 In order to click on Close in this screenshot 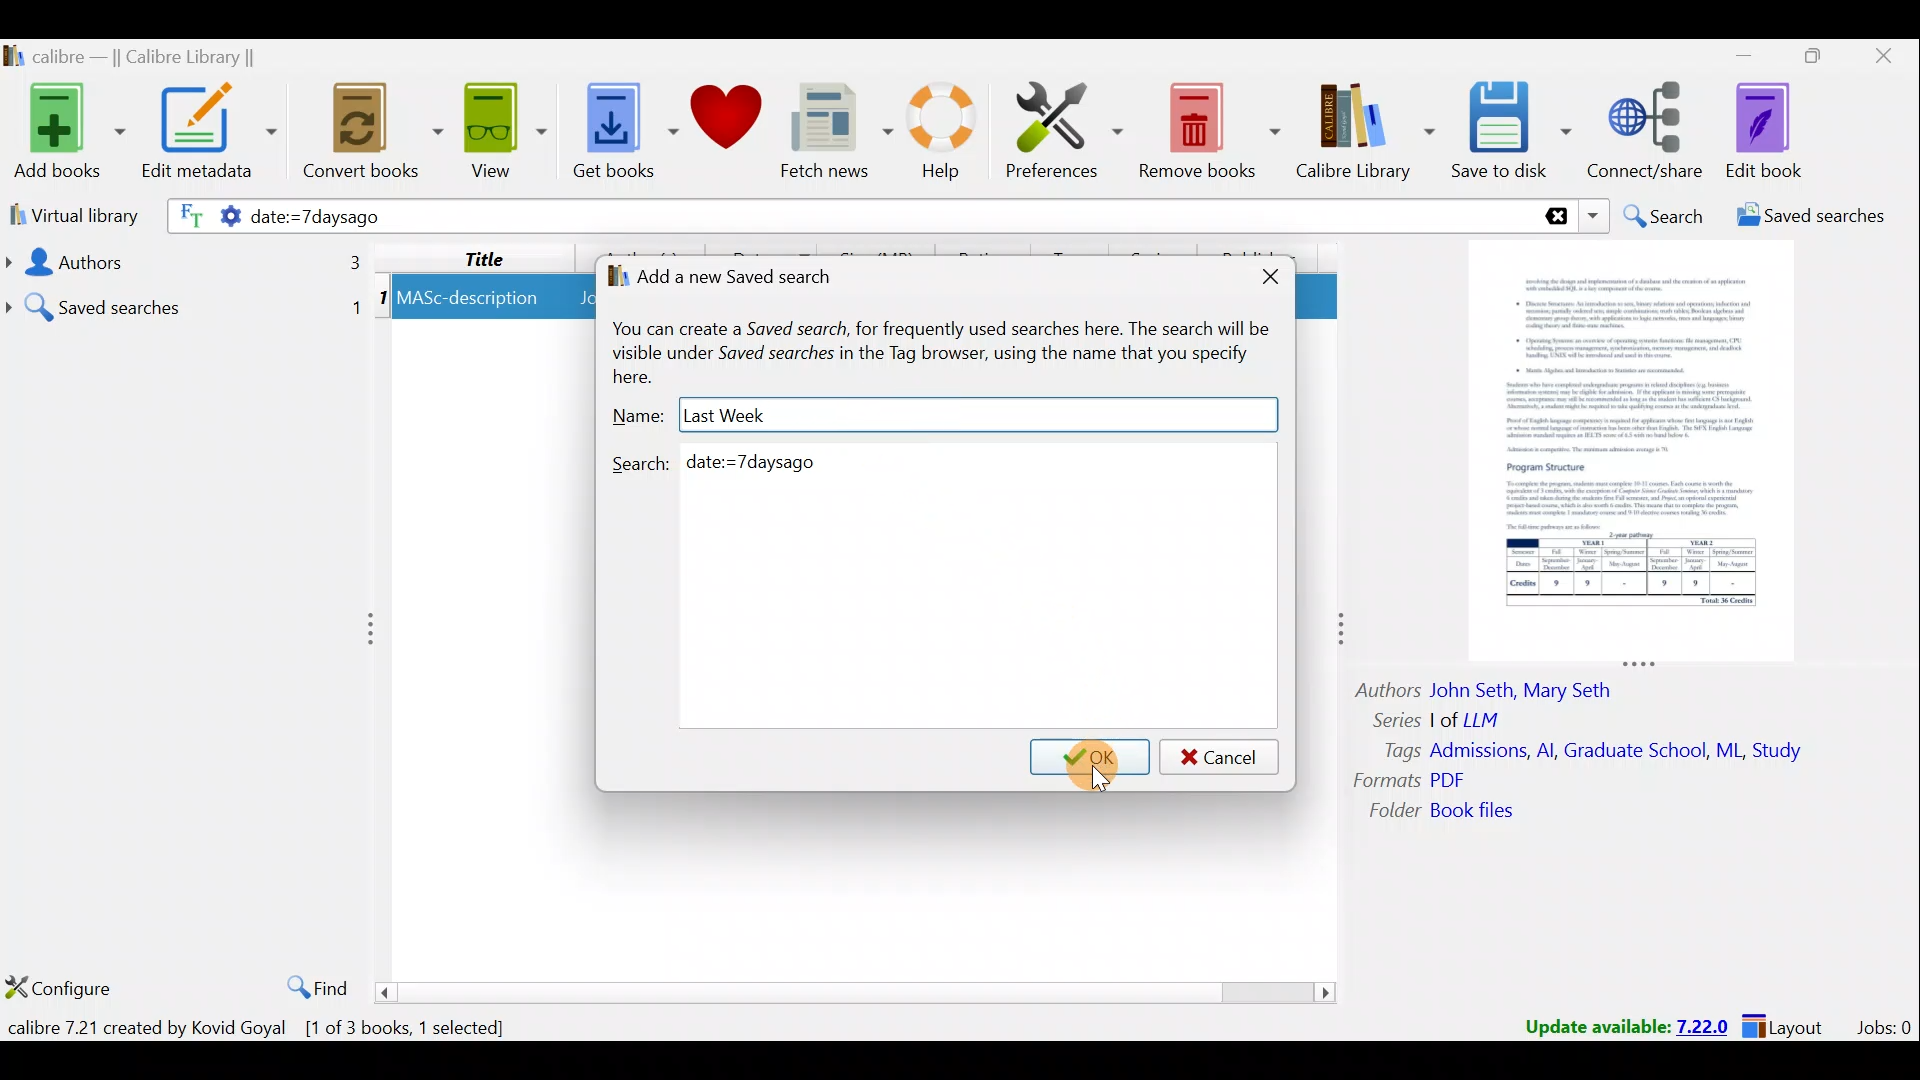, I will do `click(1262, 275)`.